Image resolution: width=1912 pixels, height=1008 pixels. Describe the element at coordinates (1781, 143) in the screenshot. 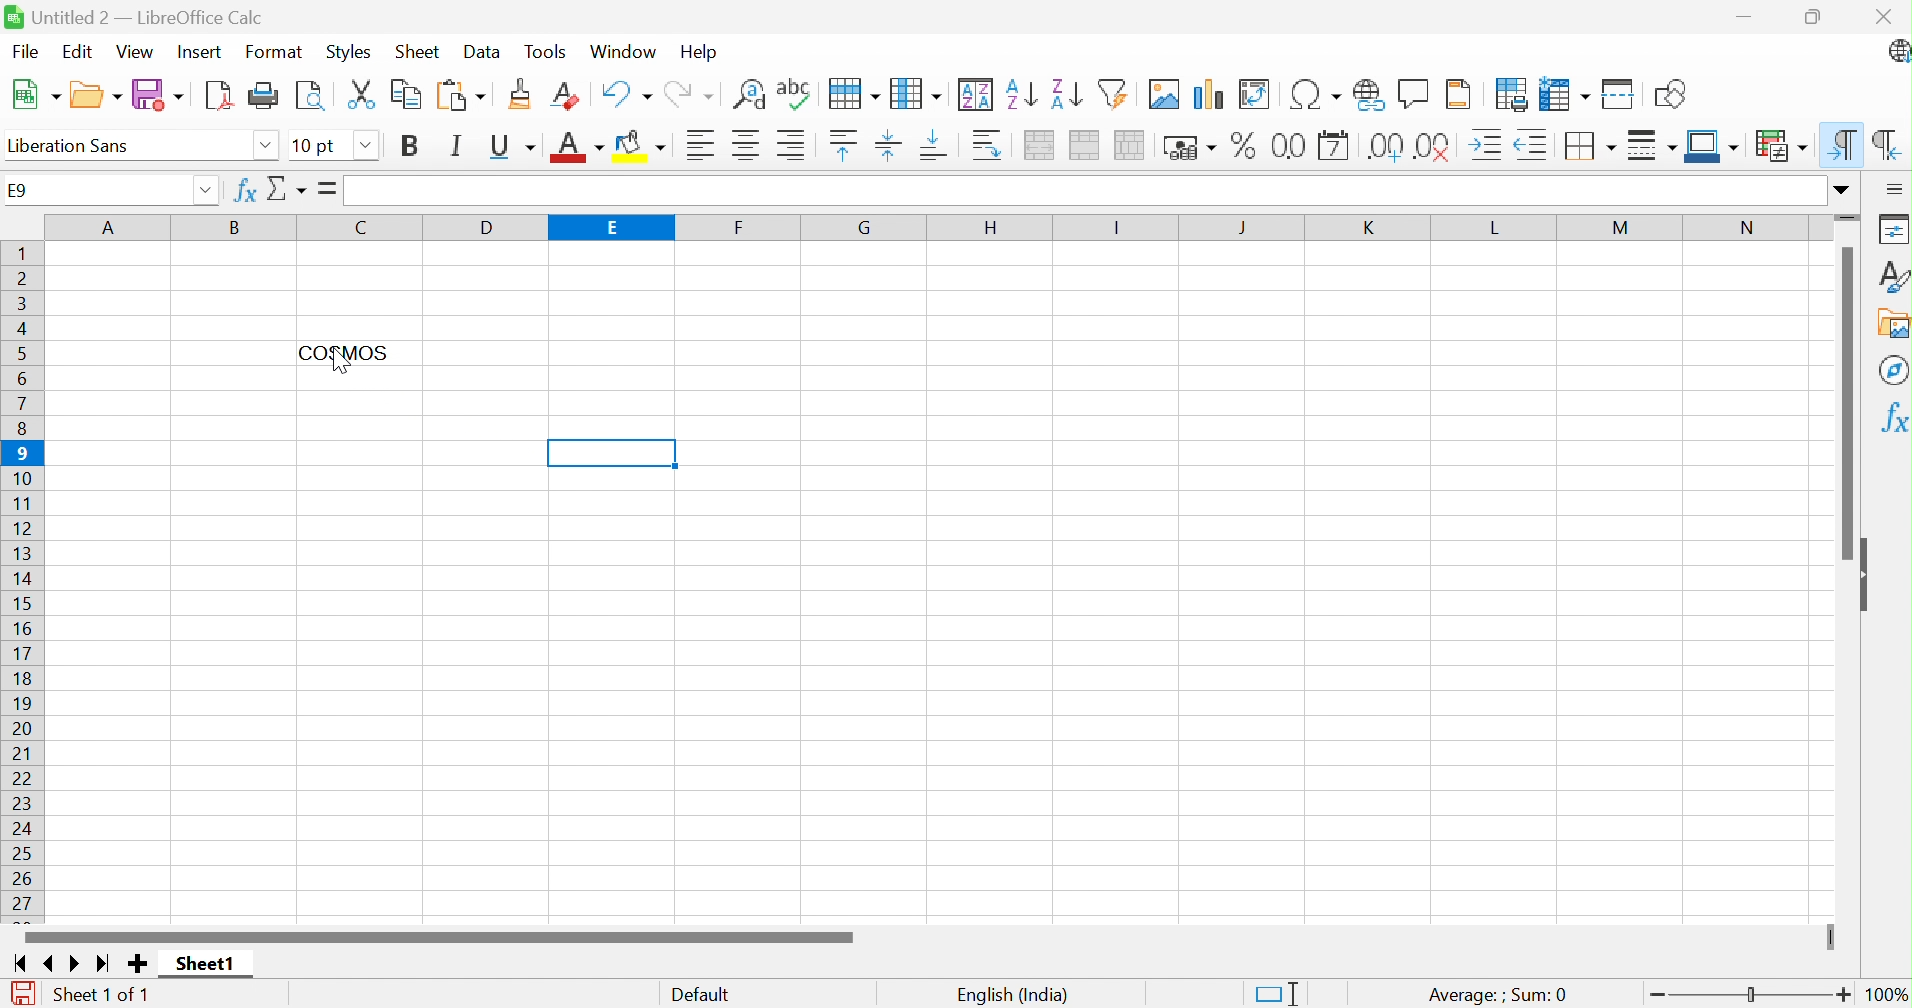

I see `Conditional` at that location.